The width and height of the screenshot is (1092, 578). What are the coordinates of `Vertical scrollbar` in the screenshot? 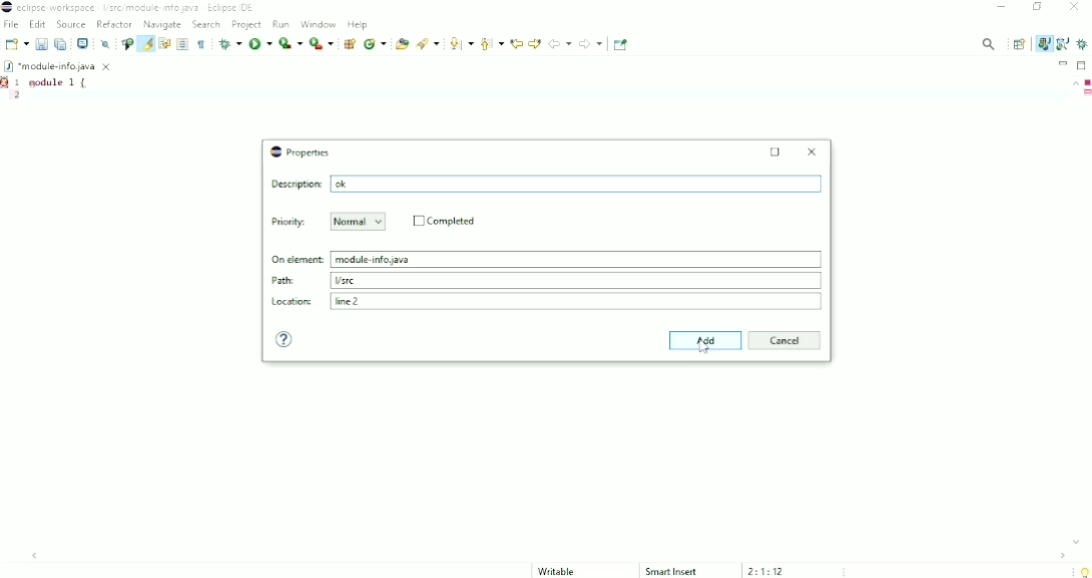 It's located at (1070, 313).